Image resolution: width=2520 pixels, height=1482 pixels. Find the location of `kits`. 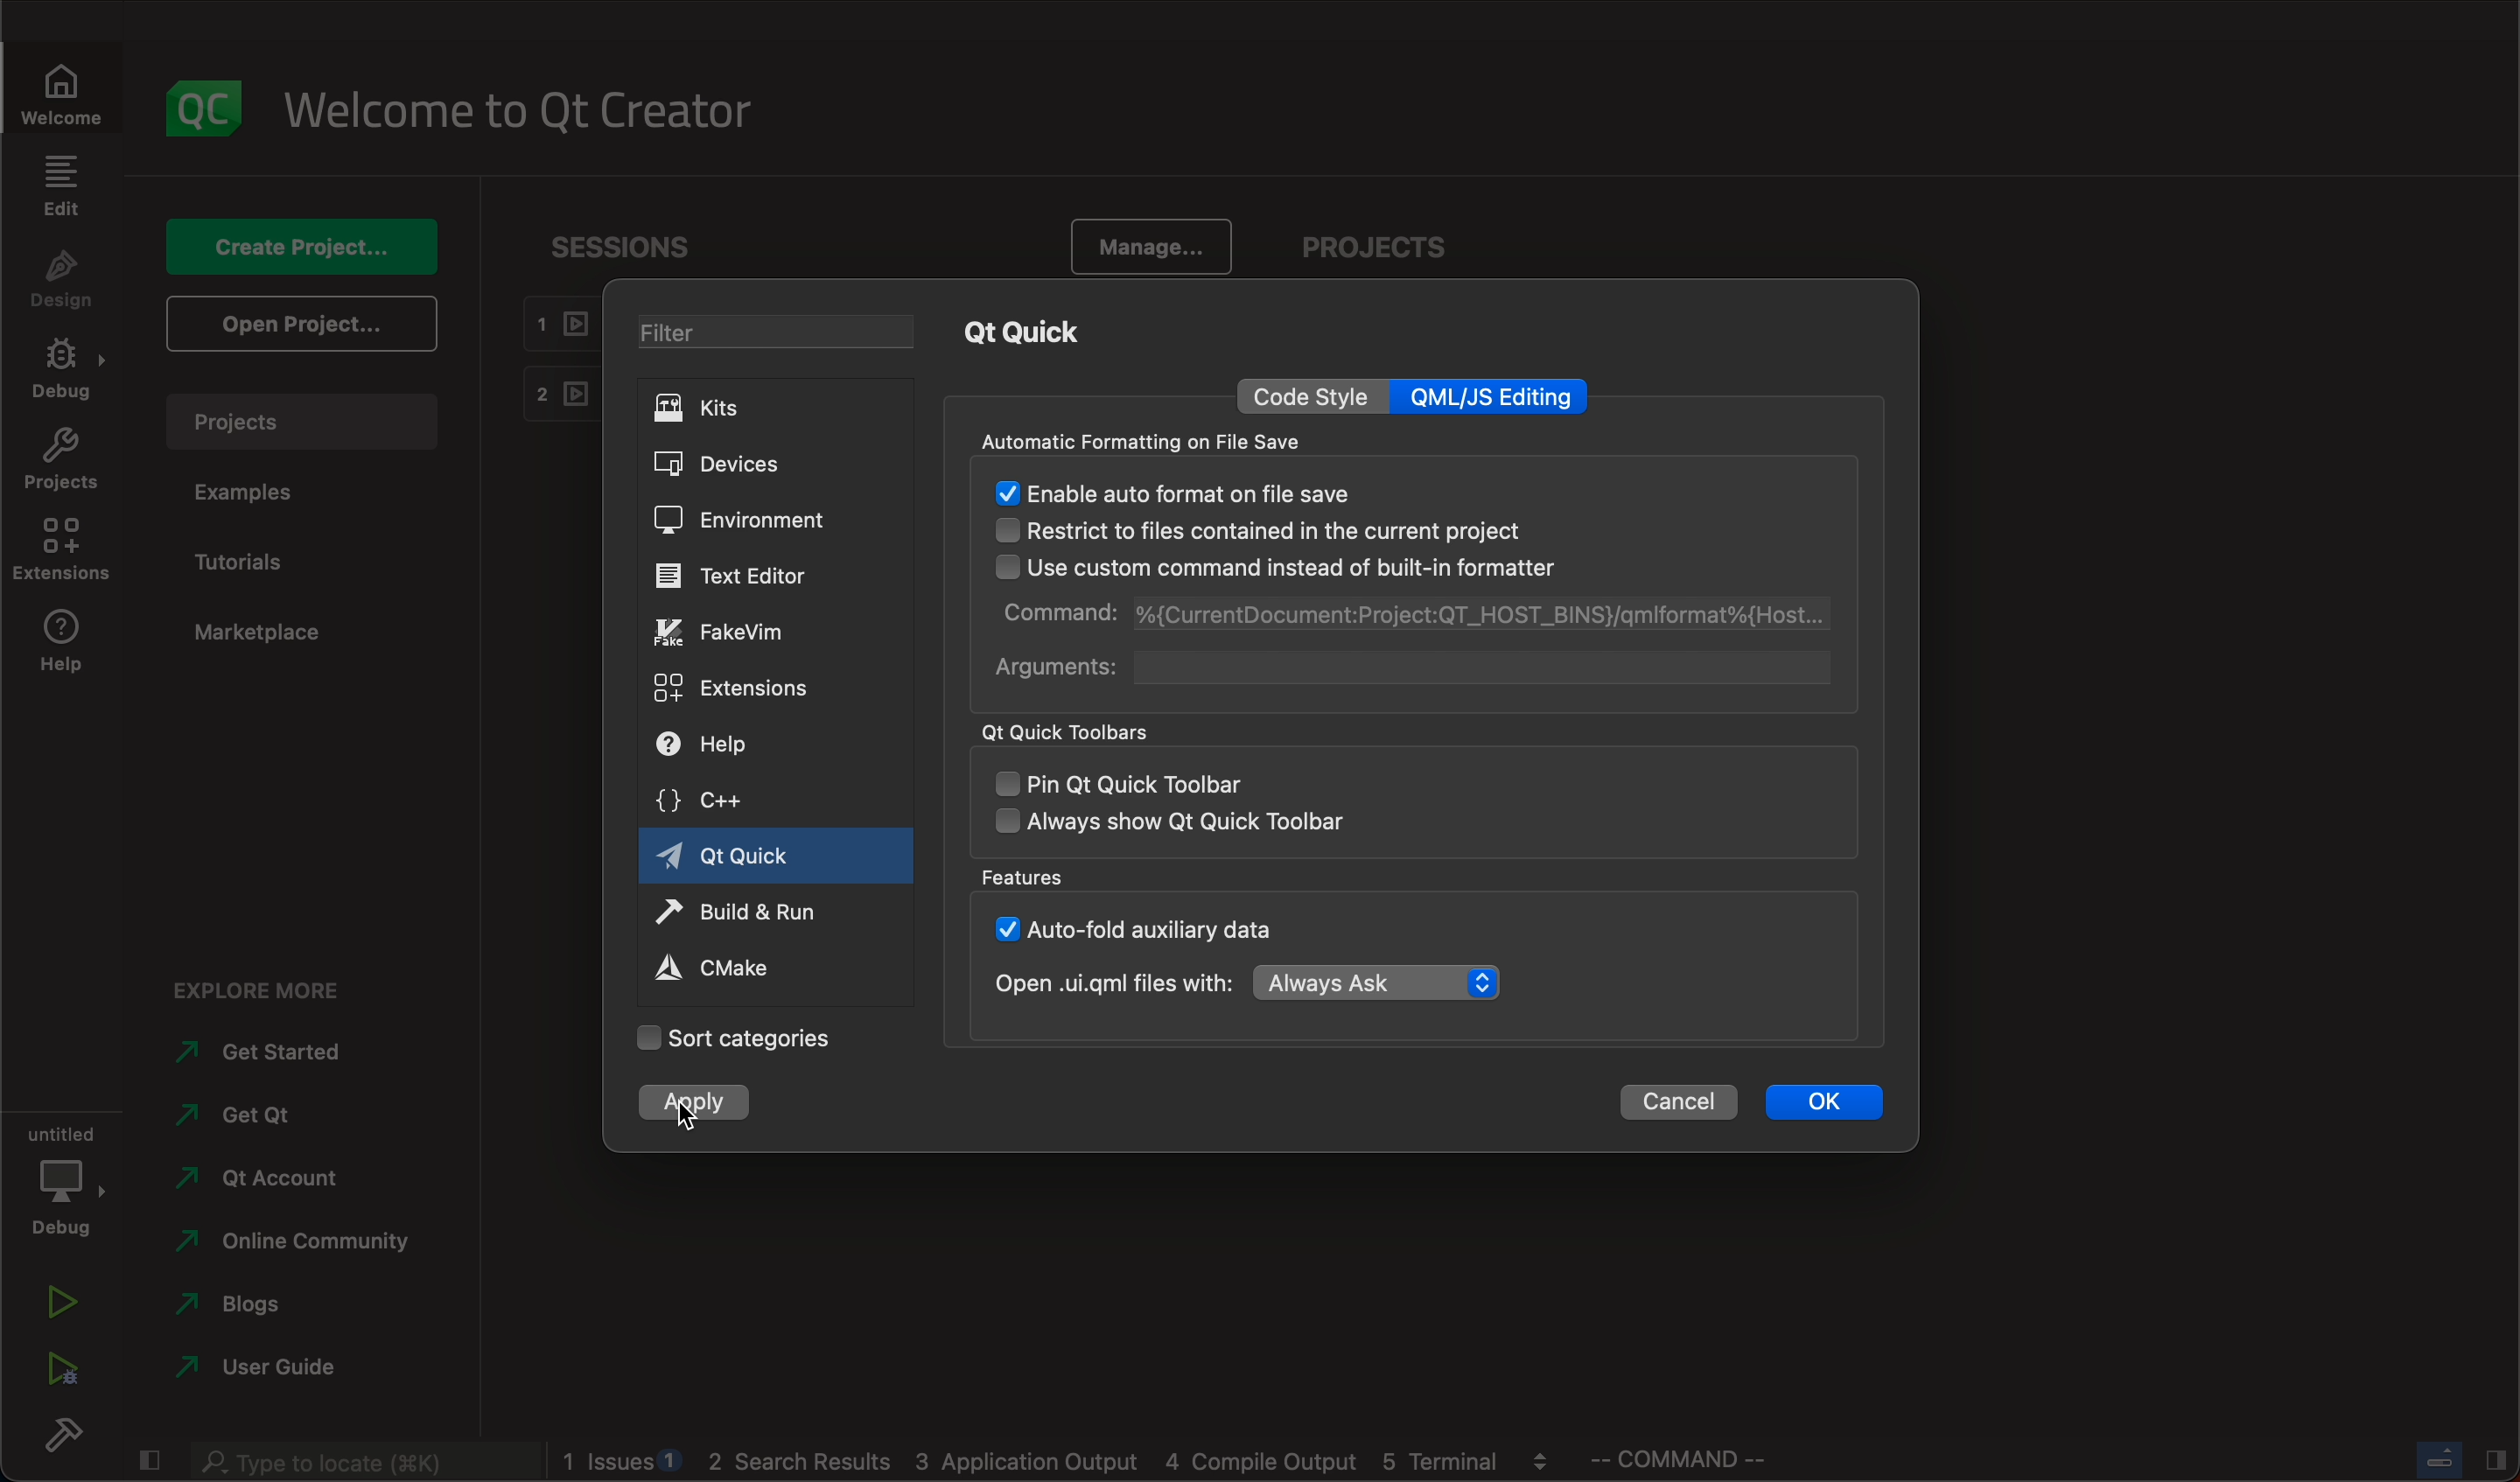

kits is located at coordinates (784, 409).